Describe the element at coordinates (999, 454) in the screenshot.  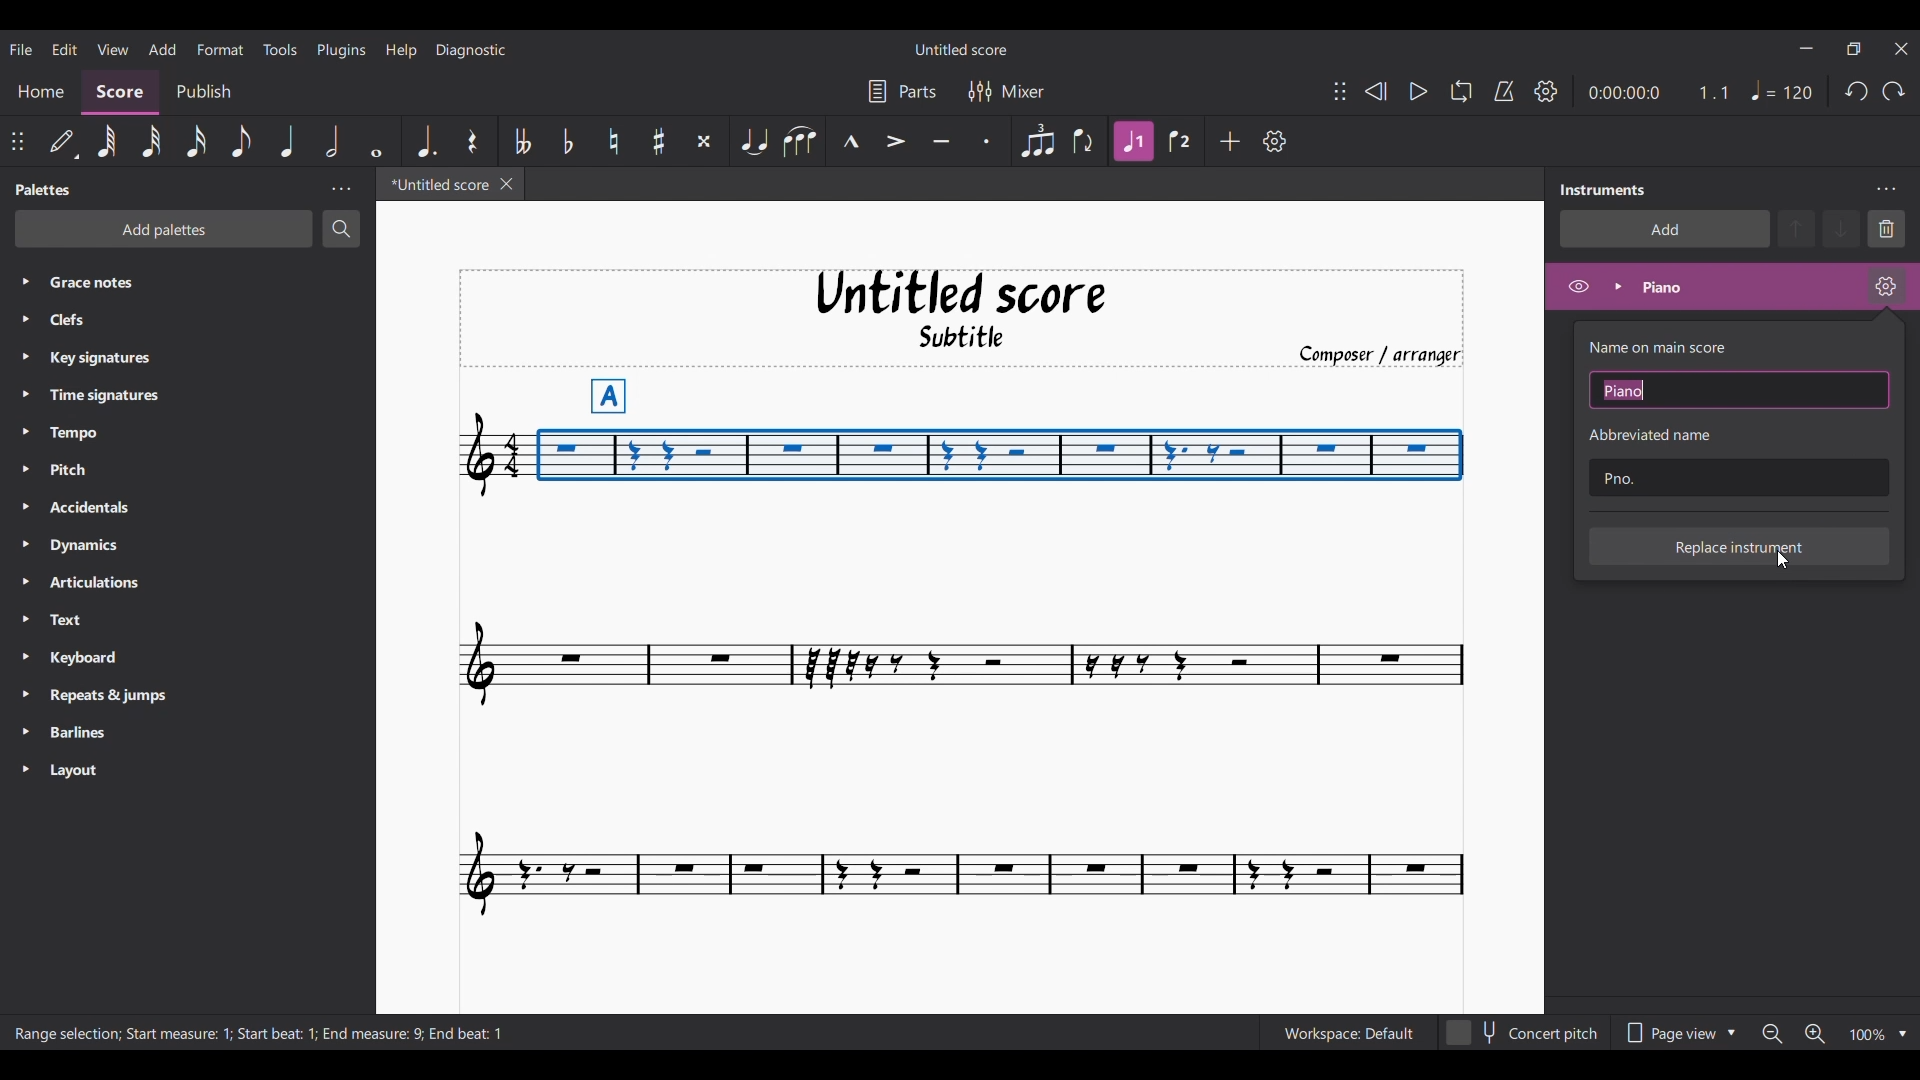
I see `Portion of composition selected` at that location.